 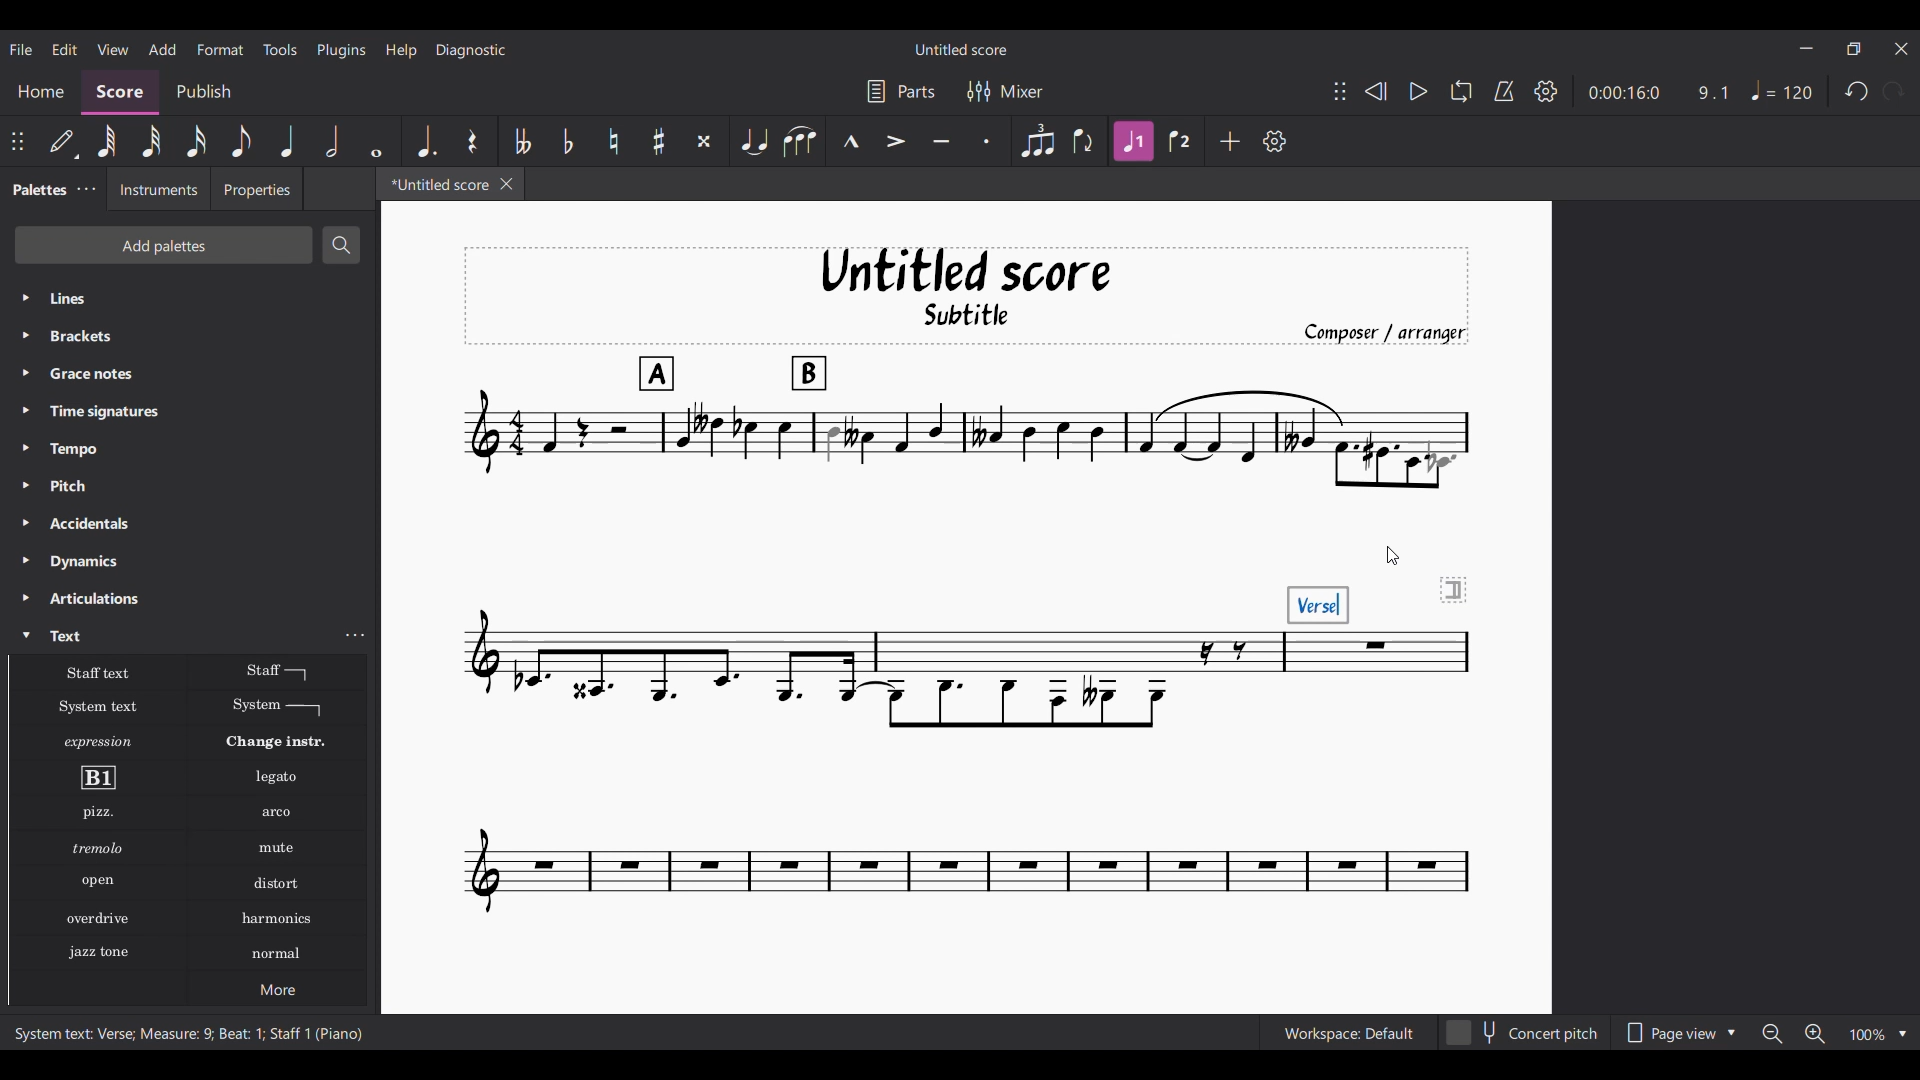 I want to click on Quarter note, so click(x=287, y=140).